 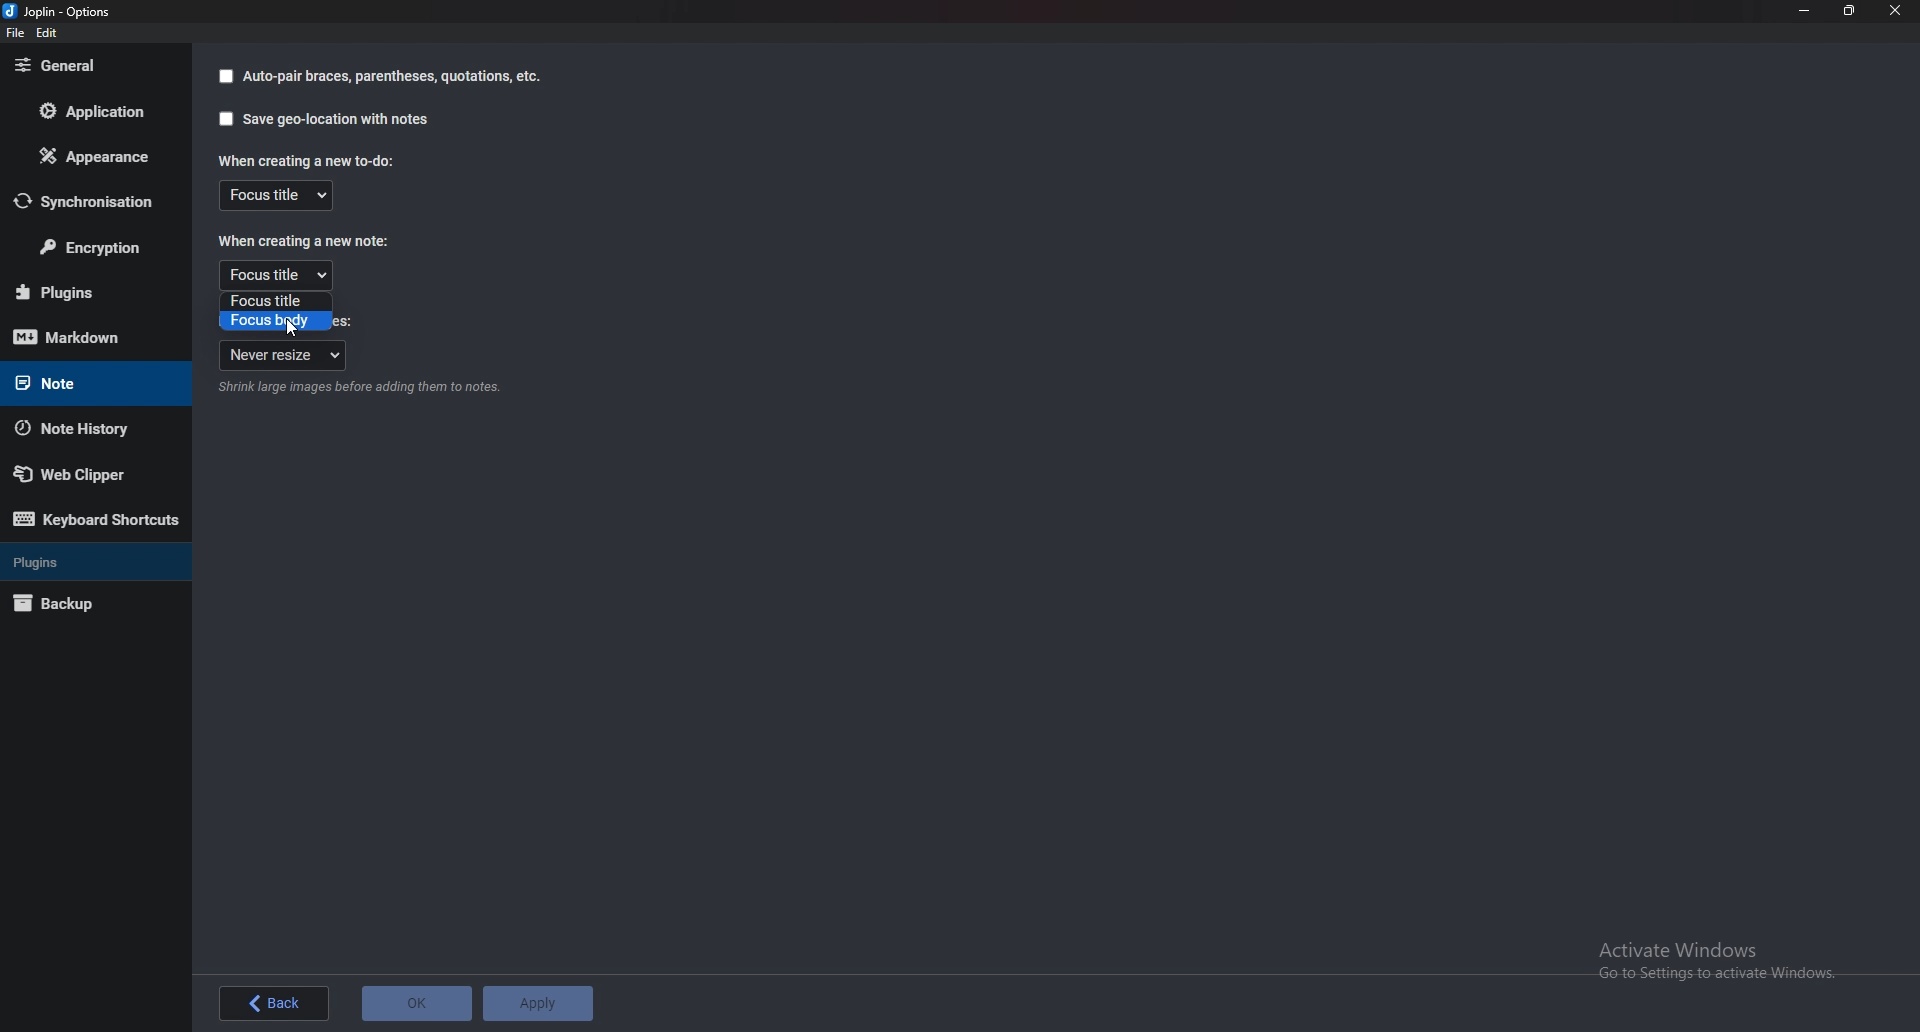 What do you see at coordinates (282, 356) in the screenshot?
I see `Never resize` at bounding box center [282, 356].